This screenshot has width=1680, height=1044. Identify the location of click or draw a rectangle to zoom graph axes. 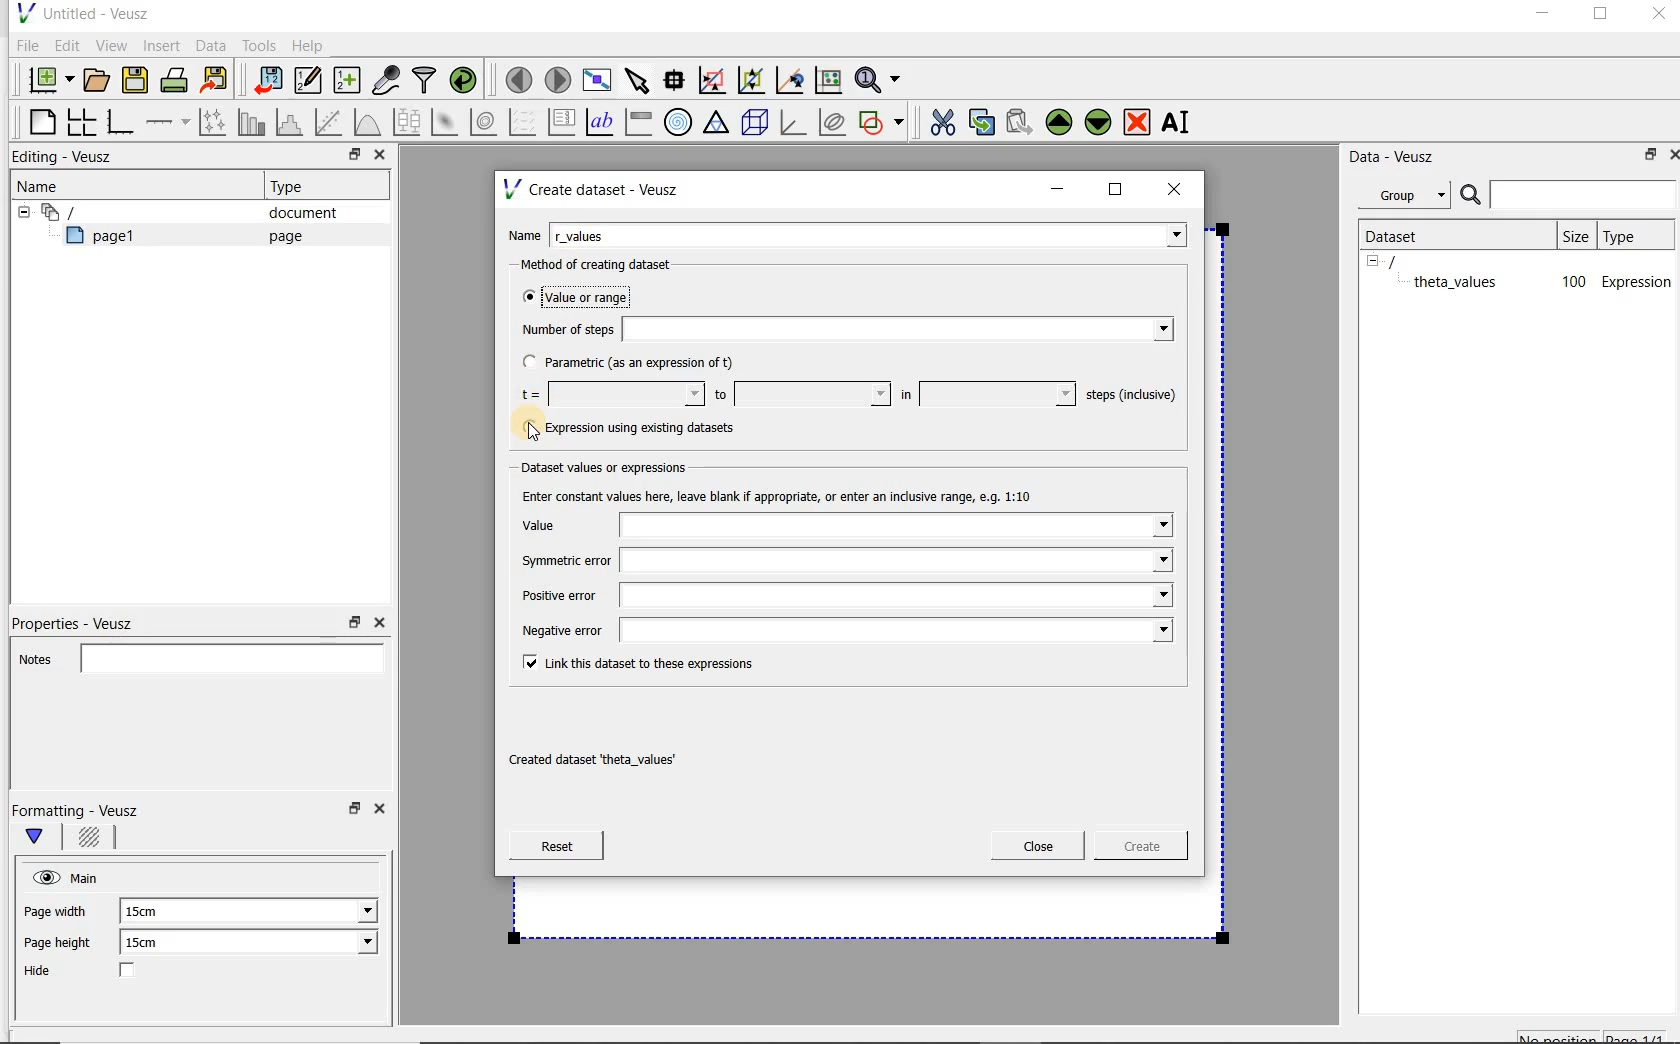
(716, 81).